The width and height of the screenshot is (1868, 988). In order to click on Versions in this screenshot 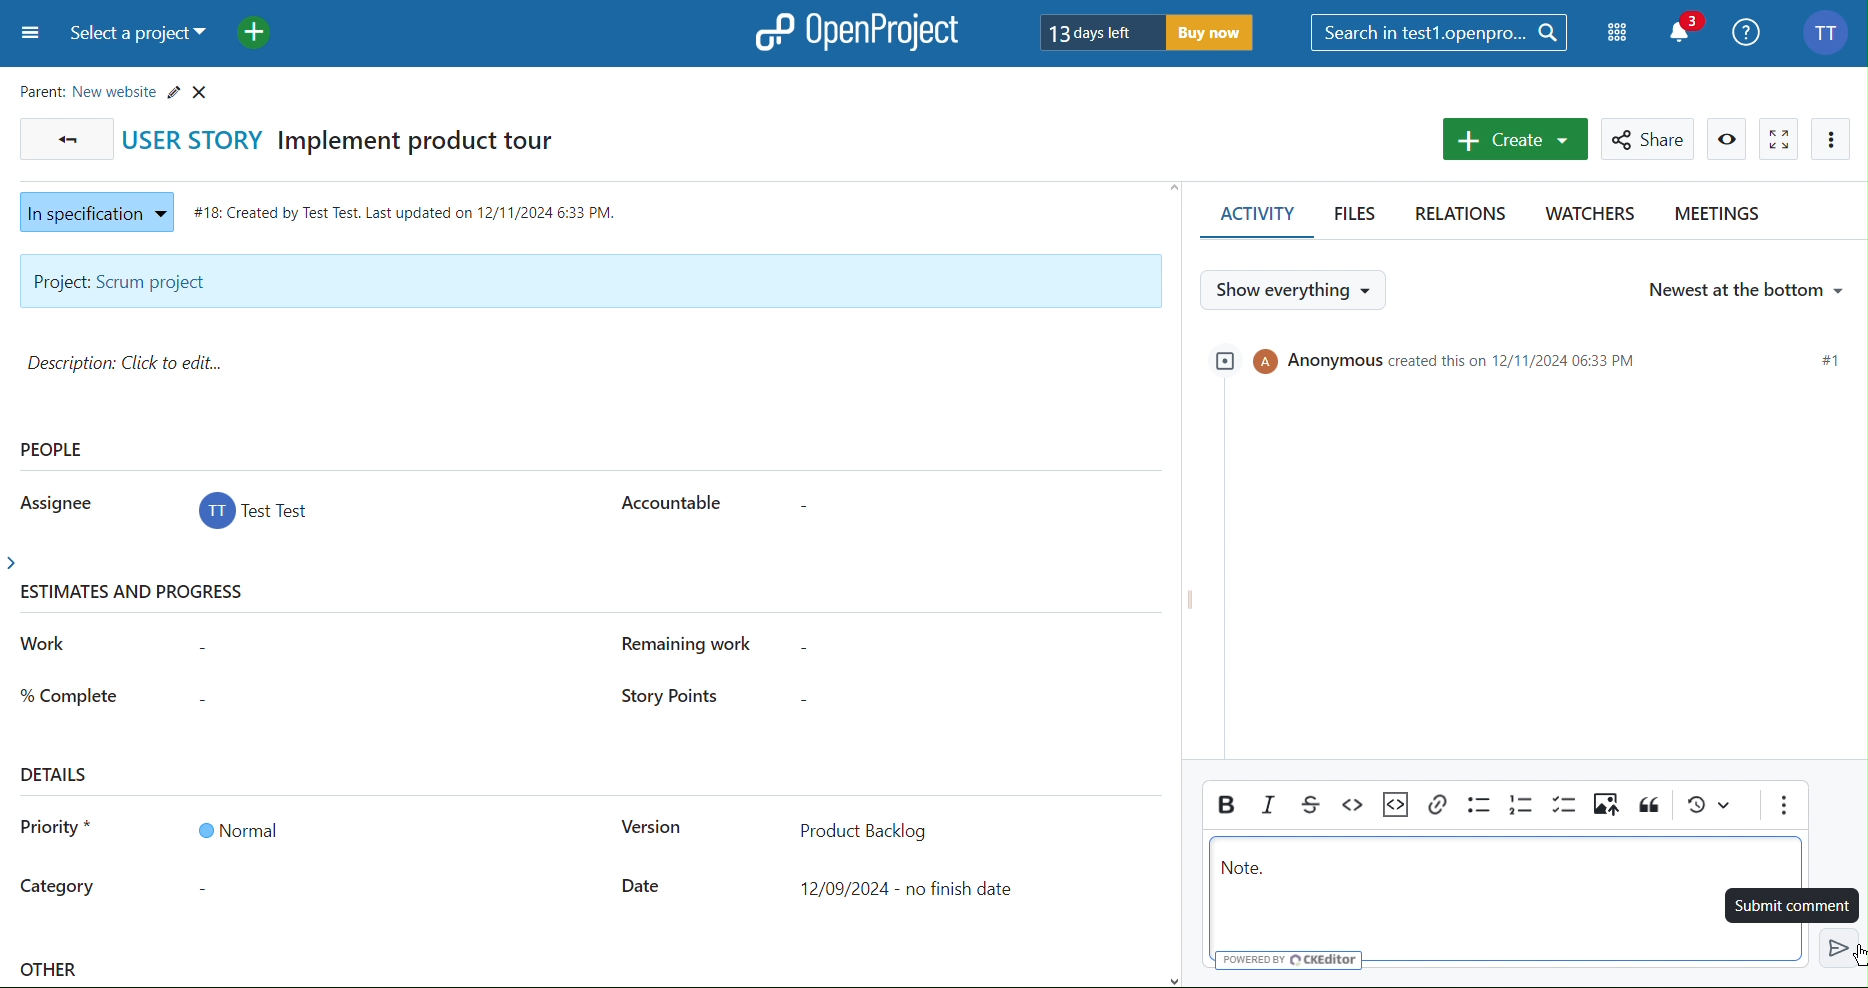, I will do `click(1709, 809)`.